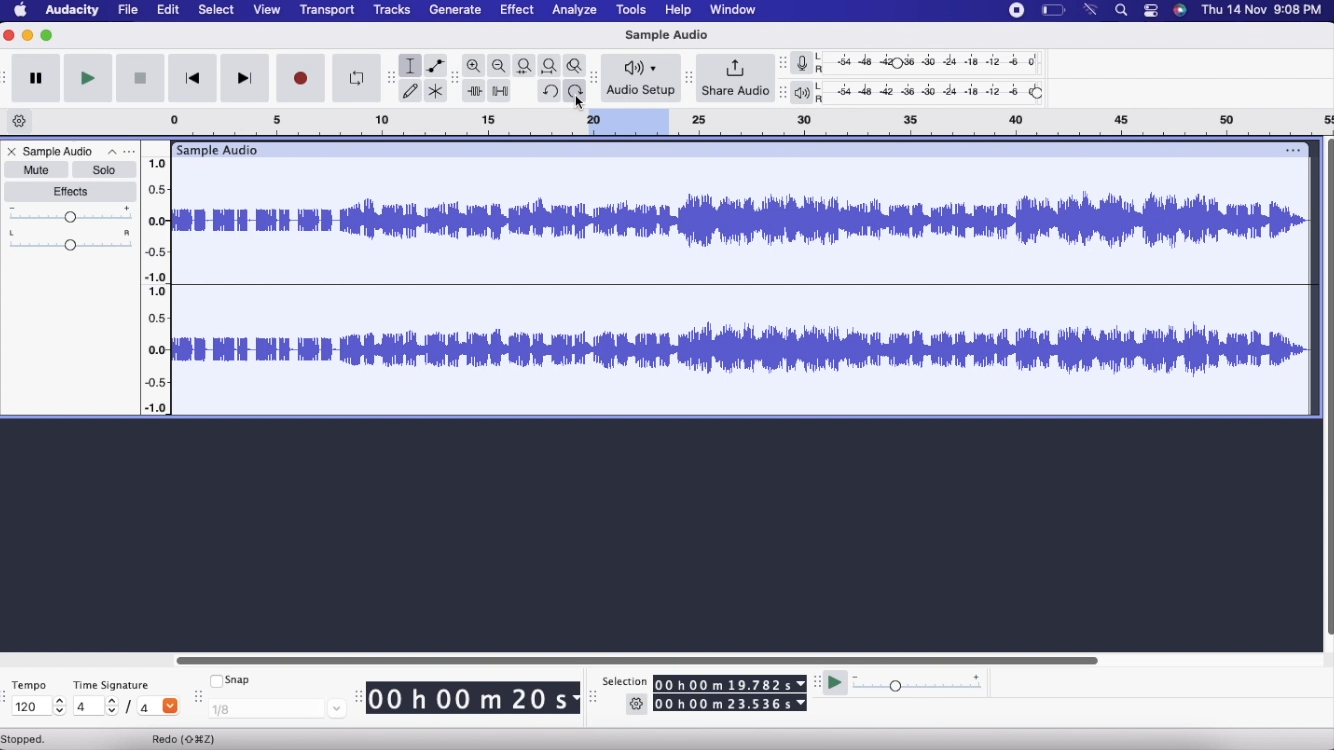 The height and width of the screenshot is (750, 1334). I want to click on Zoom toggle, so click(577, 65).